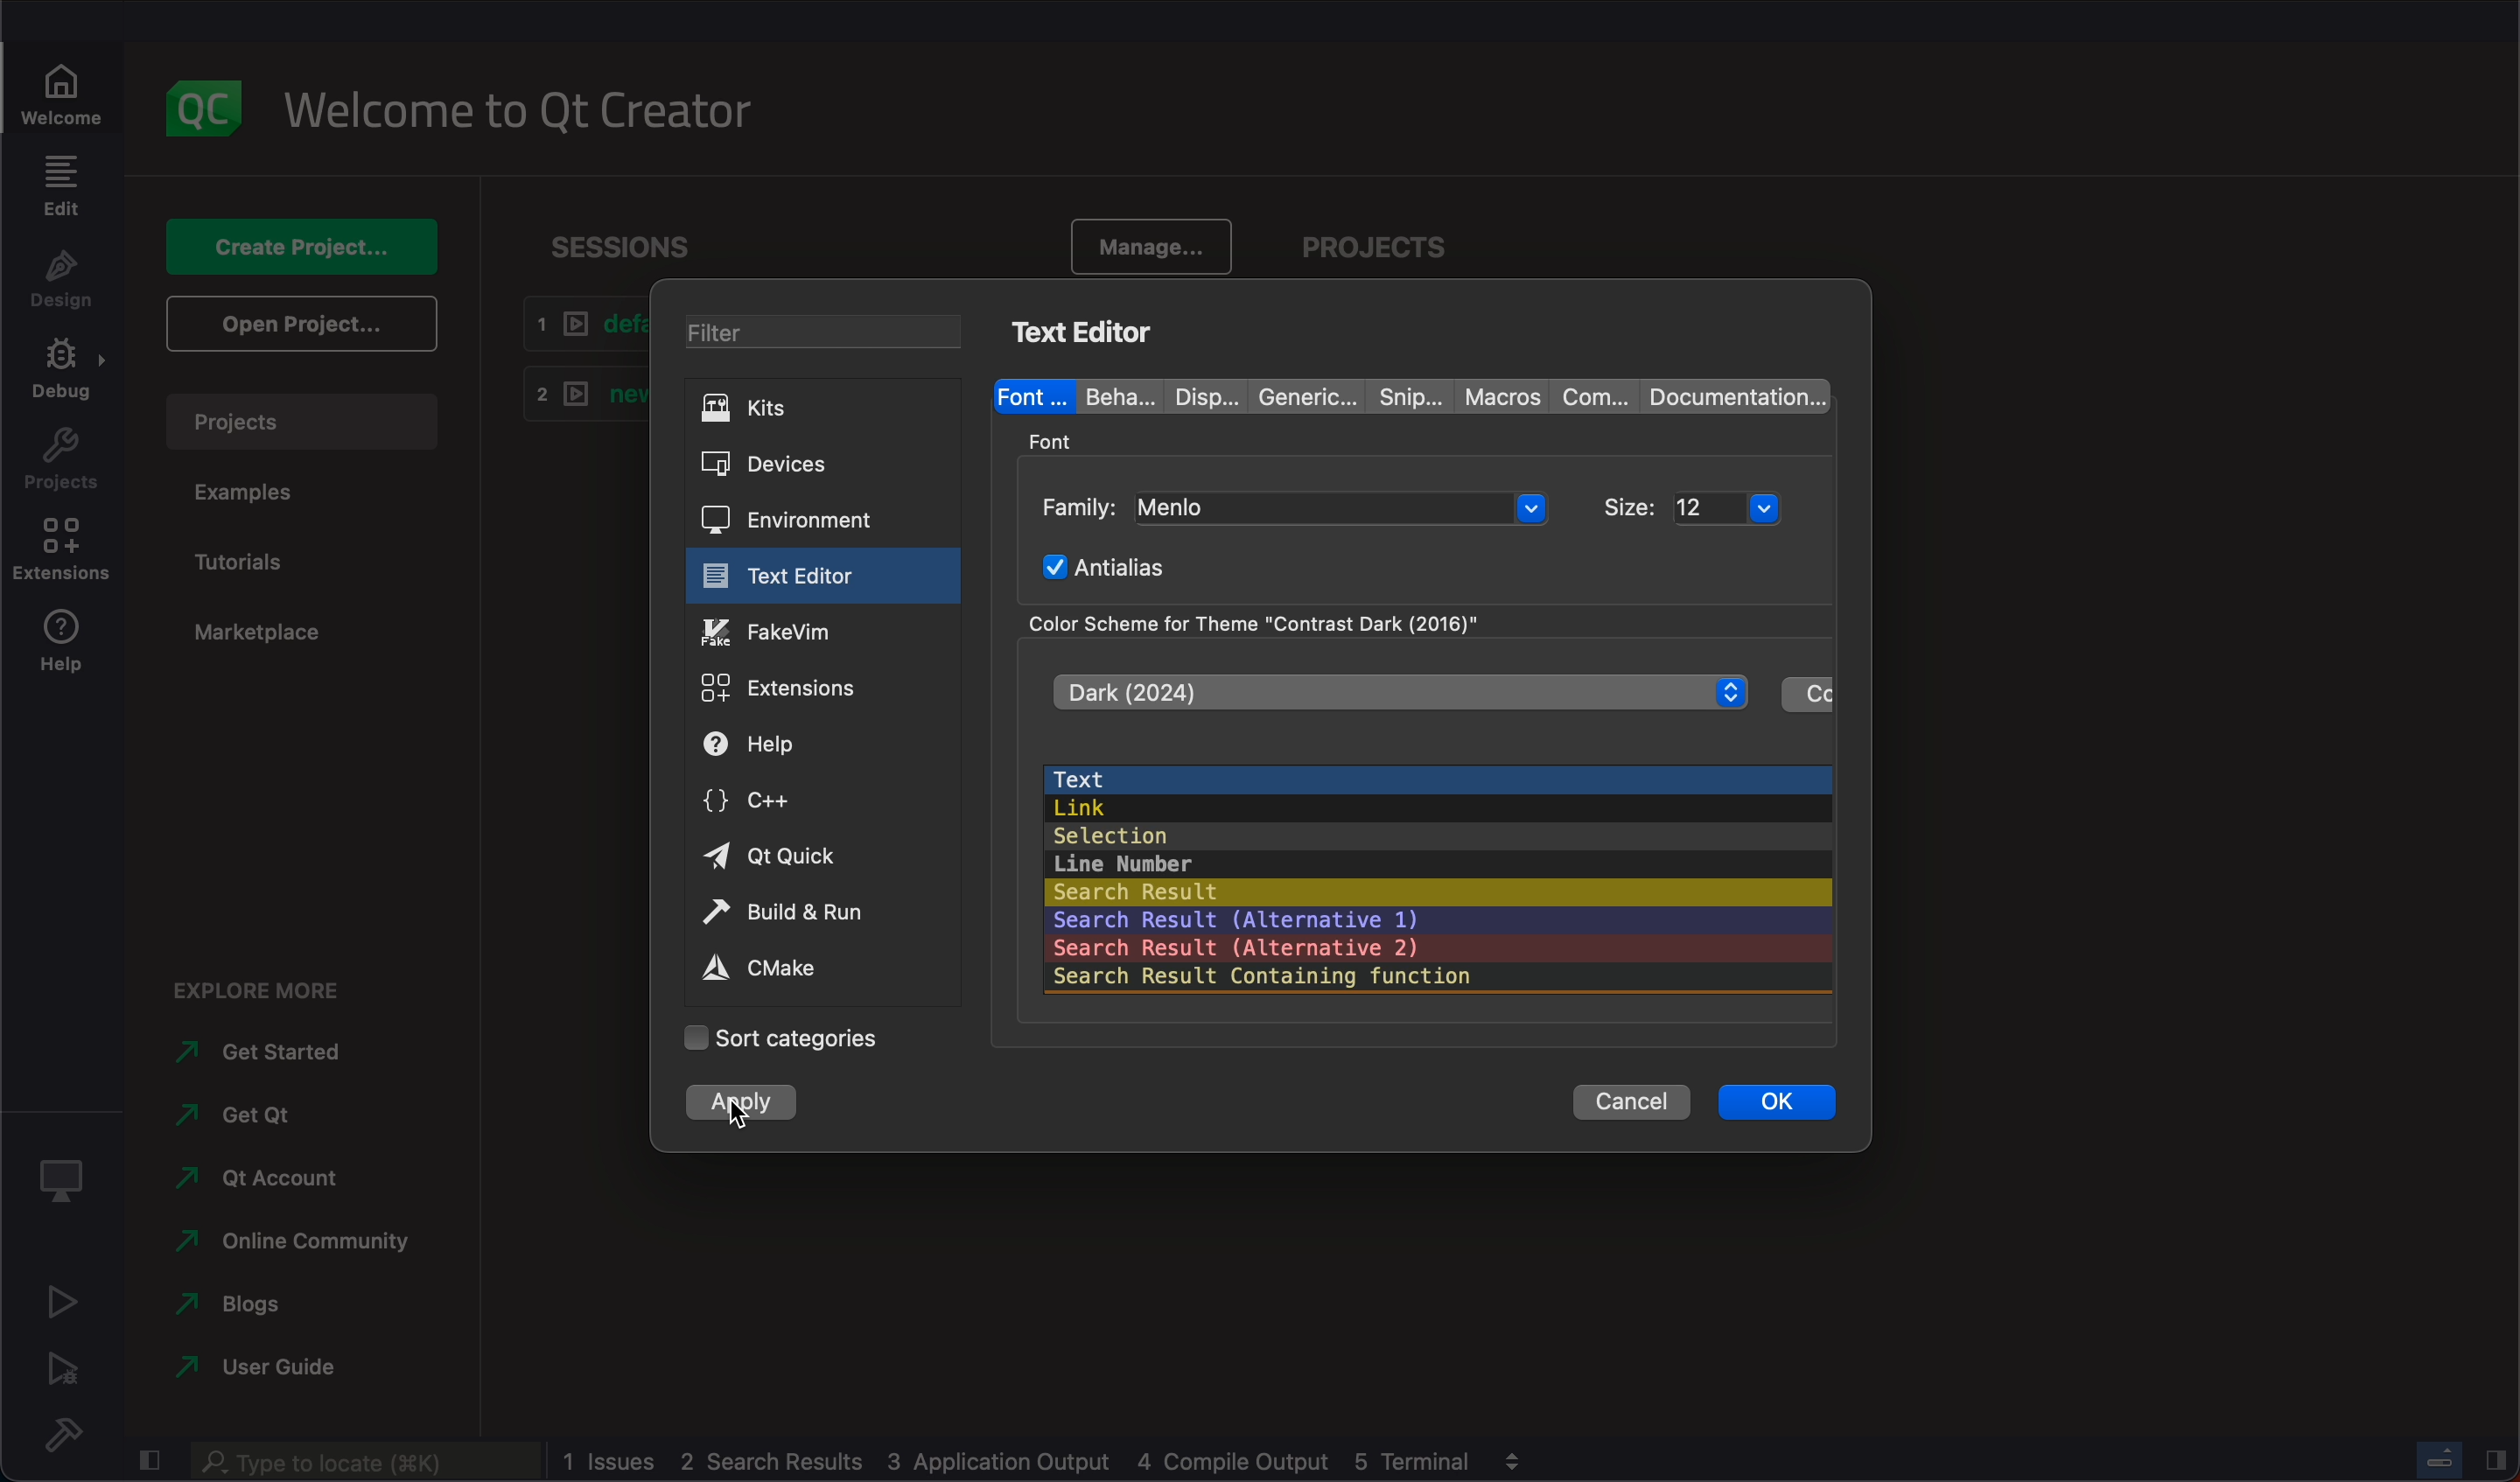 The height and width of the screenshot is (1482, 2520). What do you see at coordinates (363, 1462) in the screenshot?
I see `search` at bounding box center [363, 1462].